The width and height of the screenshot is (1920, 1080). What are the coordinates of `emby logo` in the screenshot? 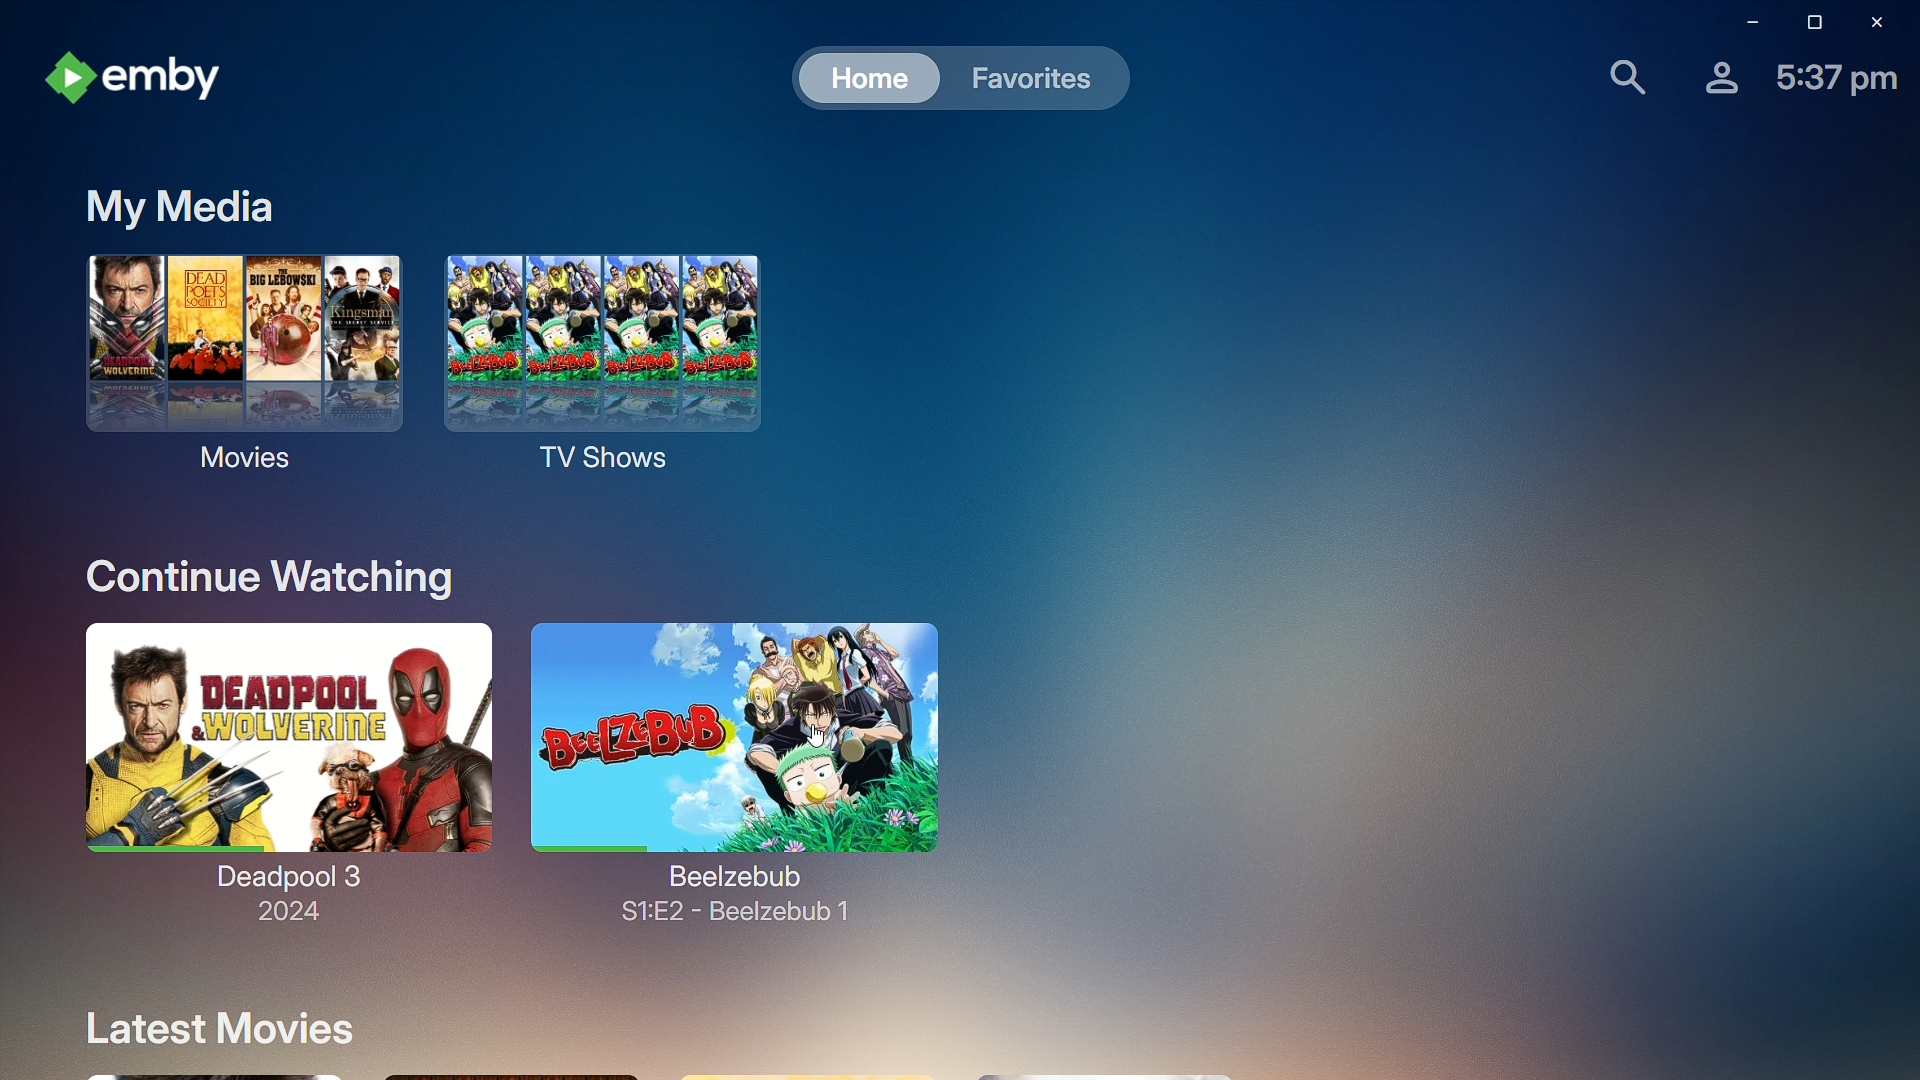 It's located at (62, 78).